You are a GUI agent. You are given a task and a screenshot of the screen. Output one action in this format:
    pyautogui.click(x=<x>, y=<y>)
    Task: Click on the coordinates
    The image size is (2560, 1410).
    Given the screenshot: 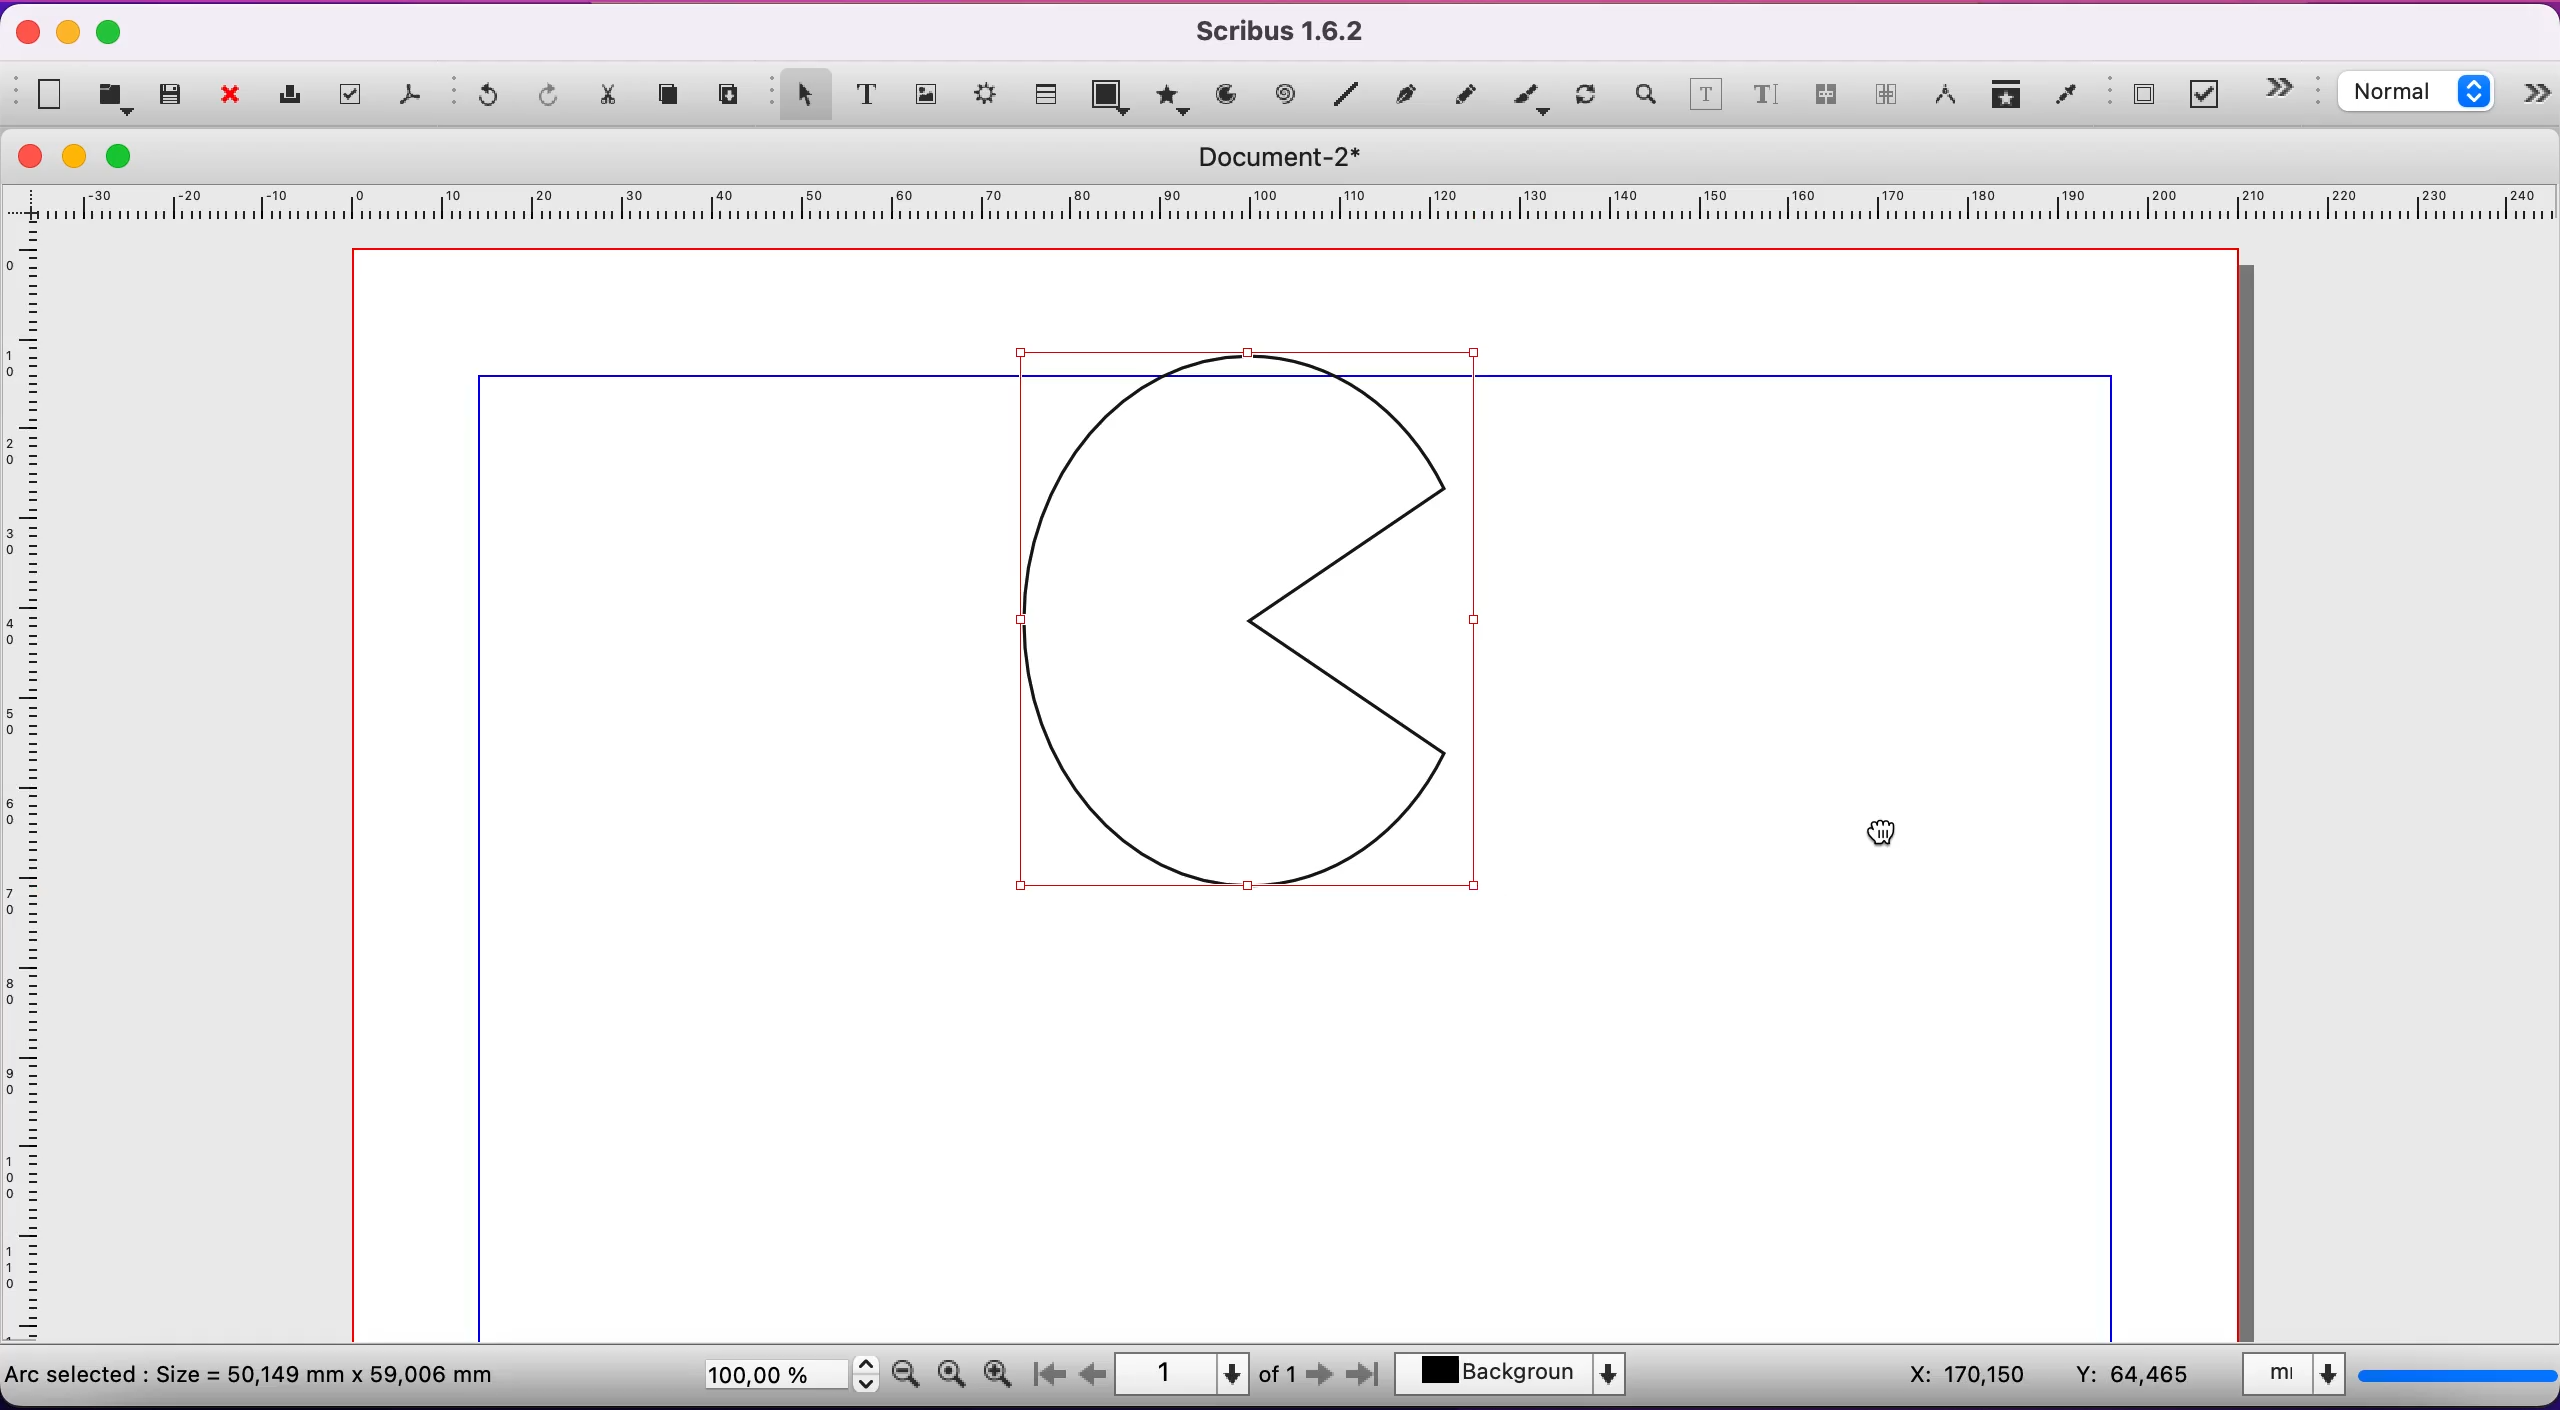 What is the action you would take?
    pyautogui.click(x=2040, y=1376)
    